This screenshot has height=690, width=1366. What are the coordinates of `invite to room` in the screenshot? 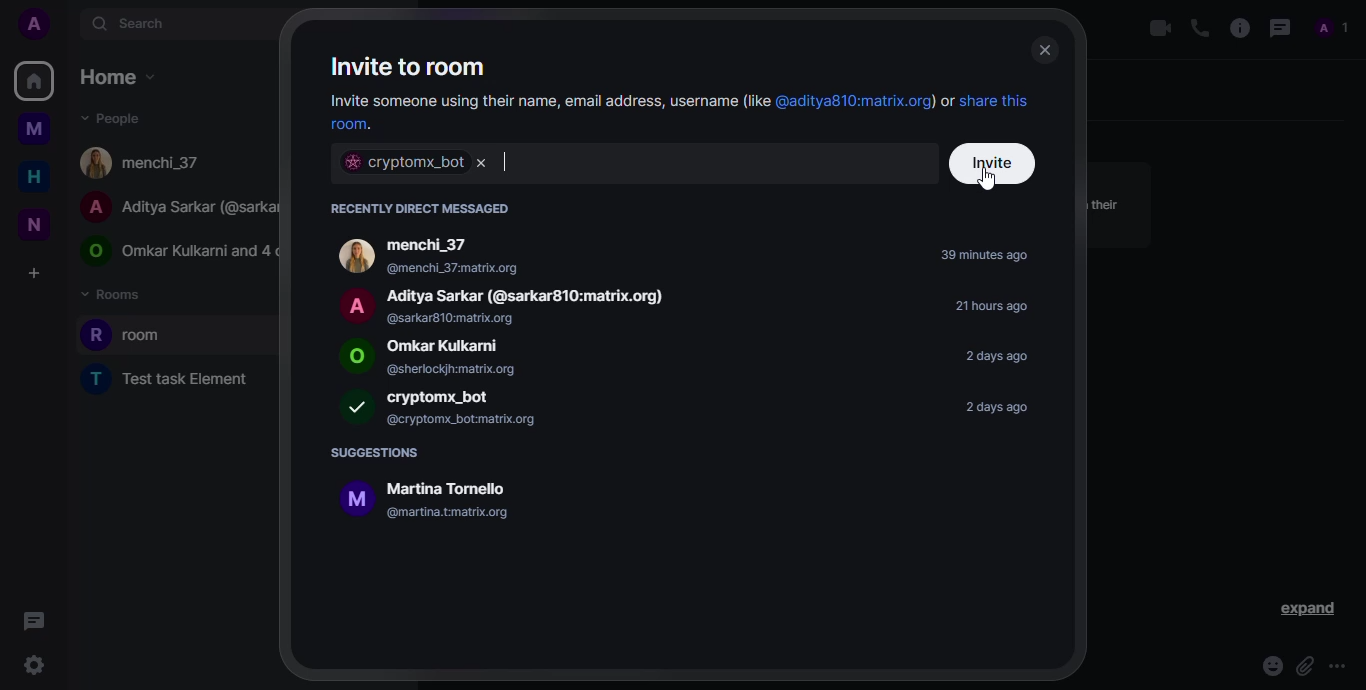 It's located at (411, 66).